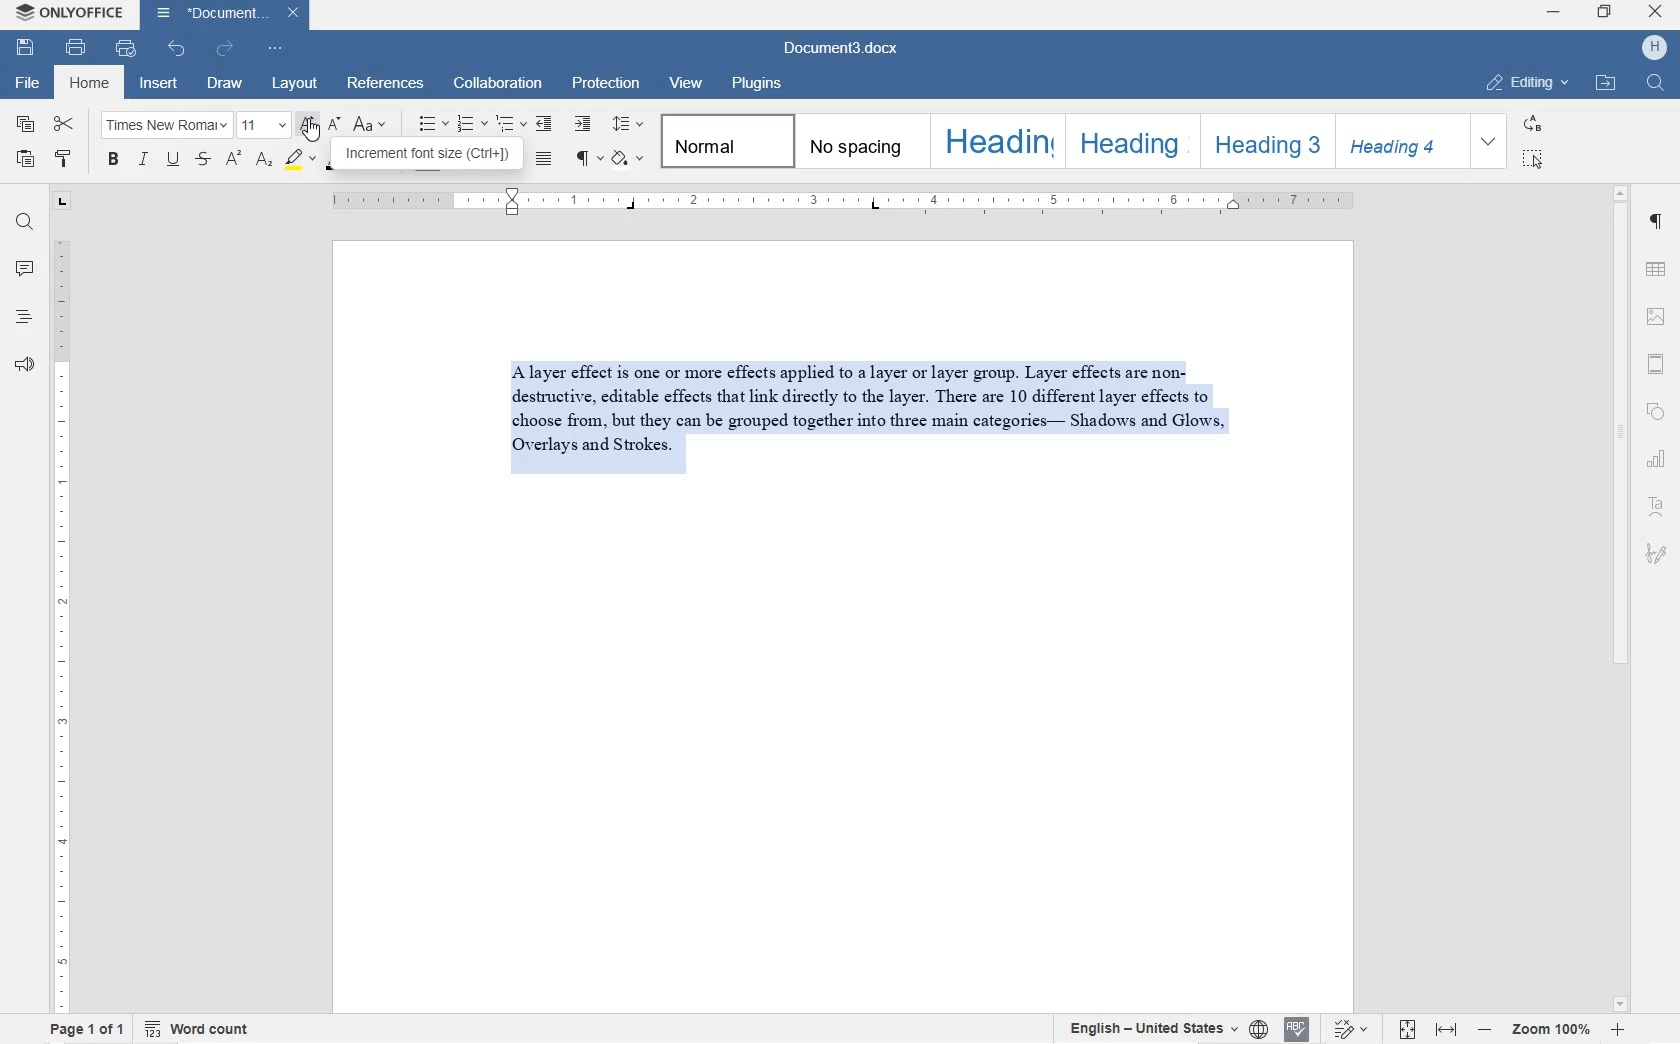  What do you see at coordinates (73, 48) in the screenshot?
I see `print` at bounding box center [73, 48].